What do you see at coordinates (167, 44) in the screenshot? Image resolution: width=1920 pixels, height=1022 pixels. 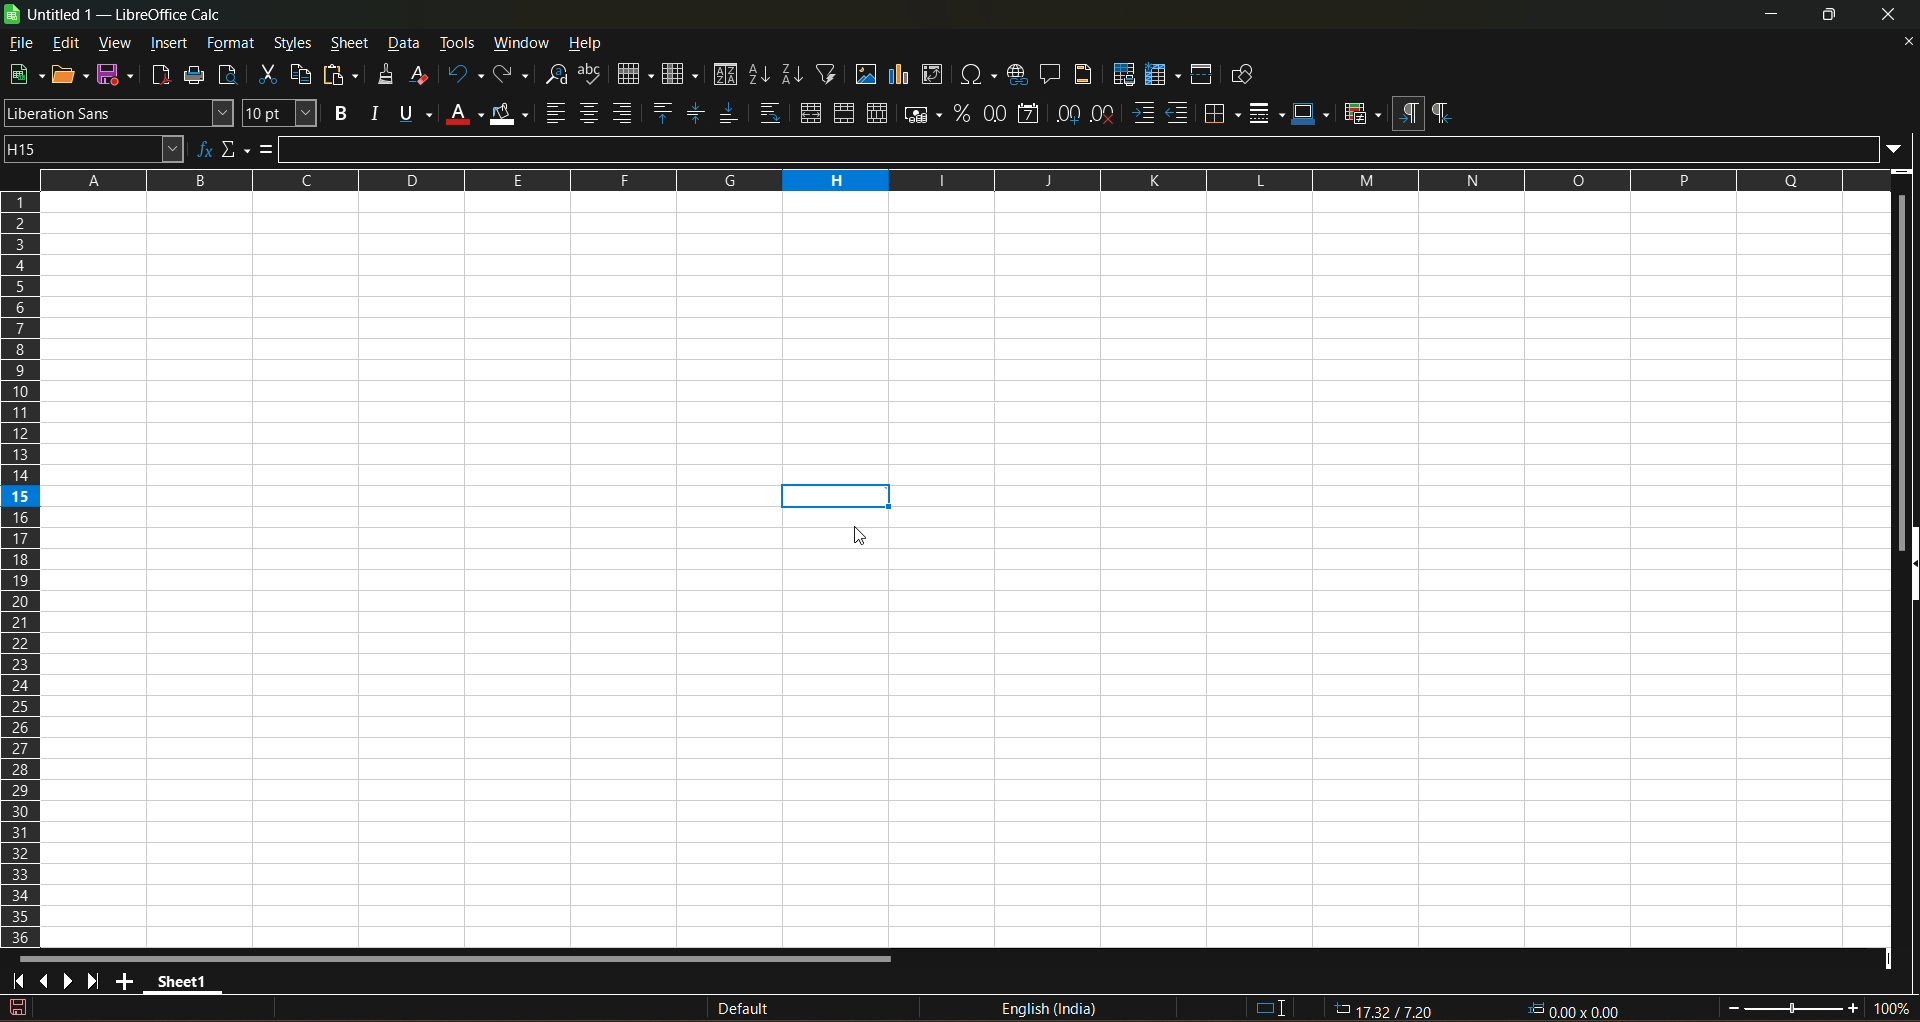 I see `insert` at bounding box center [167, 44].